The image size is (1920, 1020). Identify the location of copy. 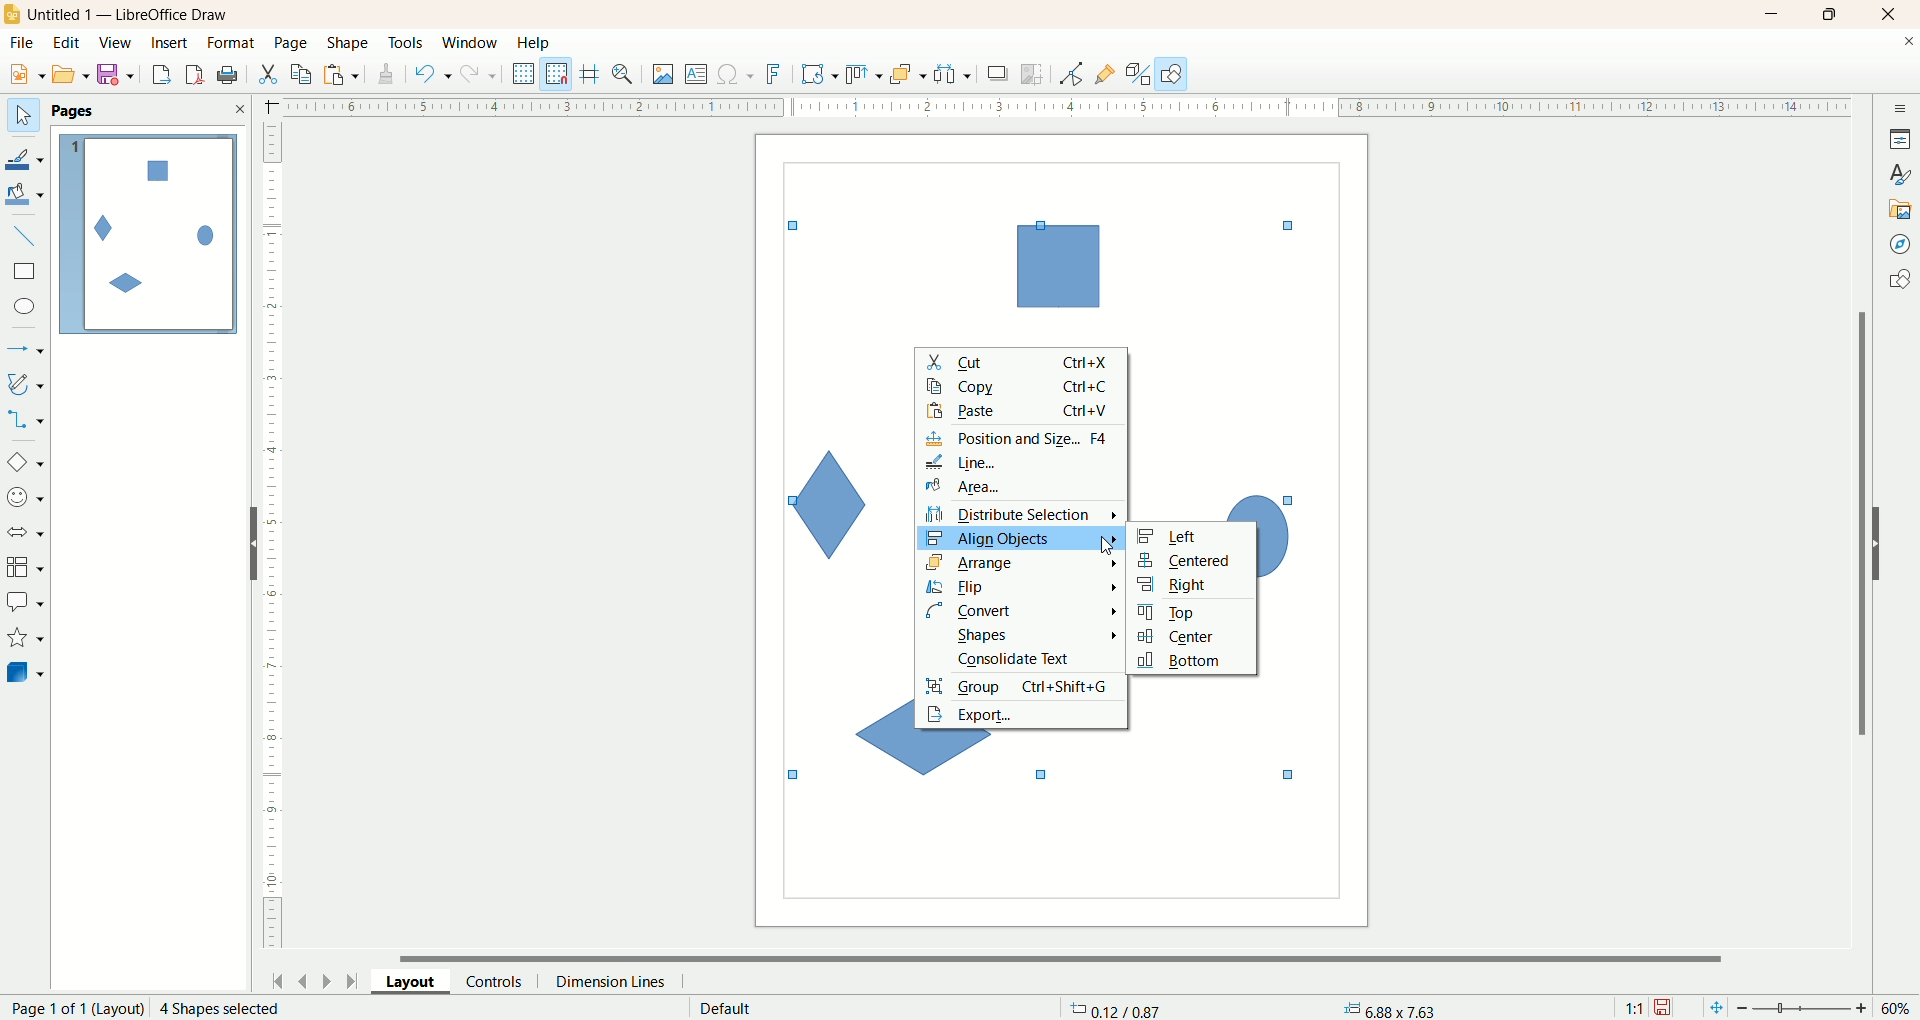
(302, 74).